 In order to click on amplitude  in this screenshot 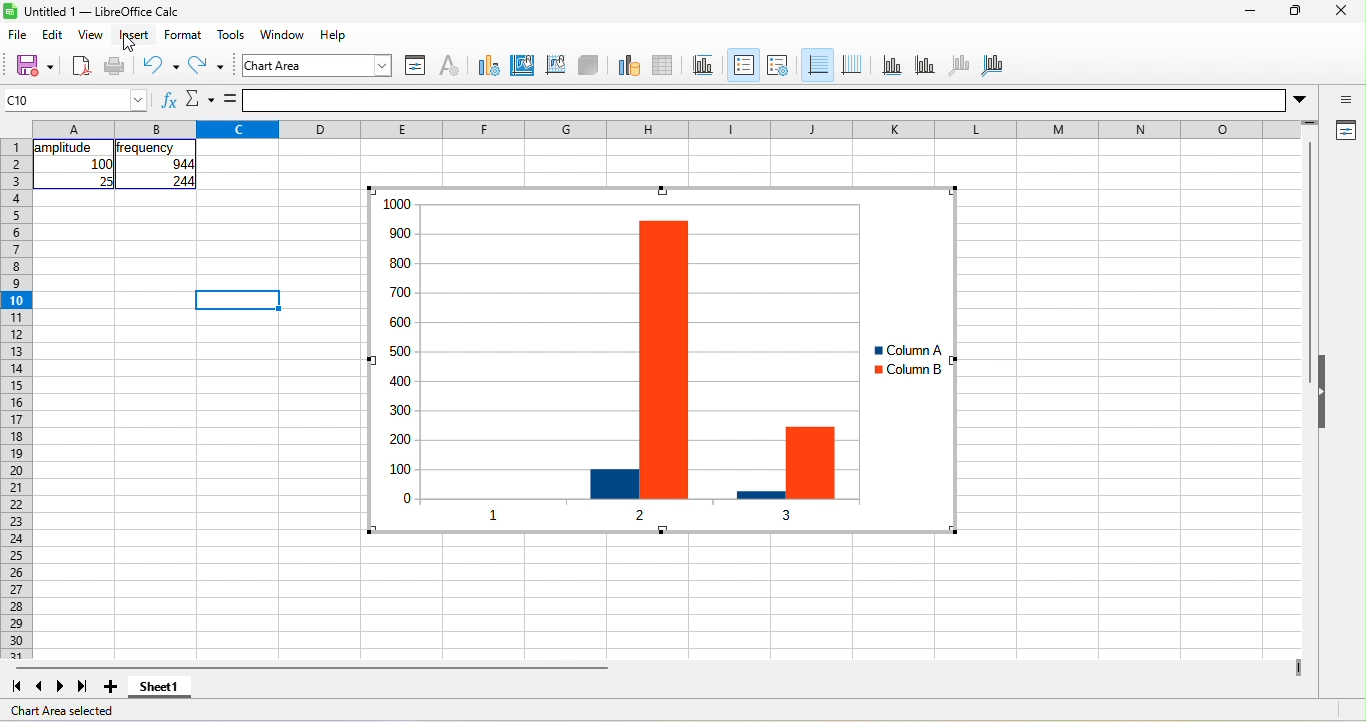, I will do `click(65, 148)`.